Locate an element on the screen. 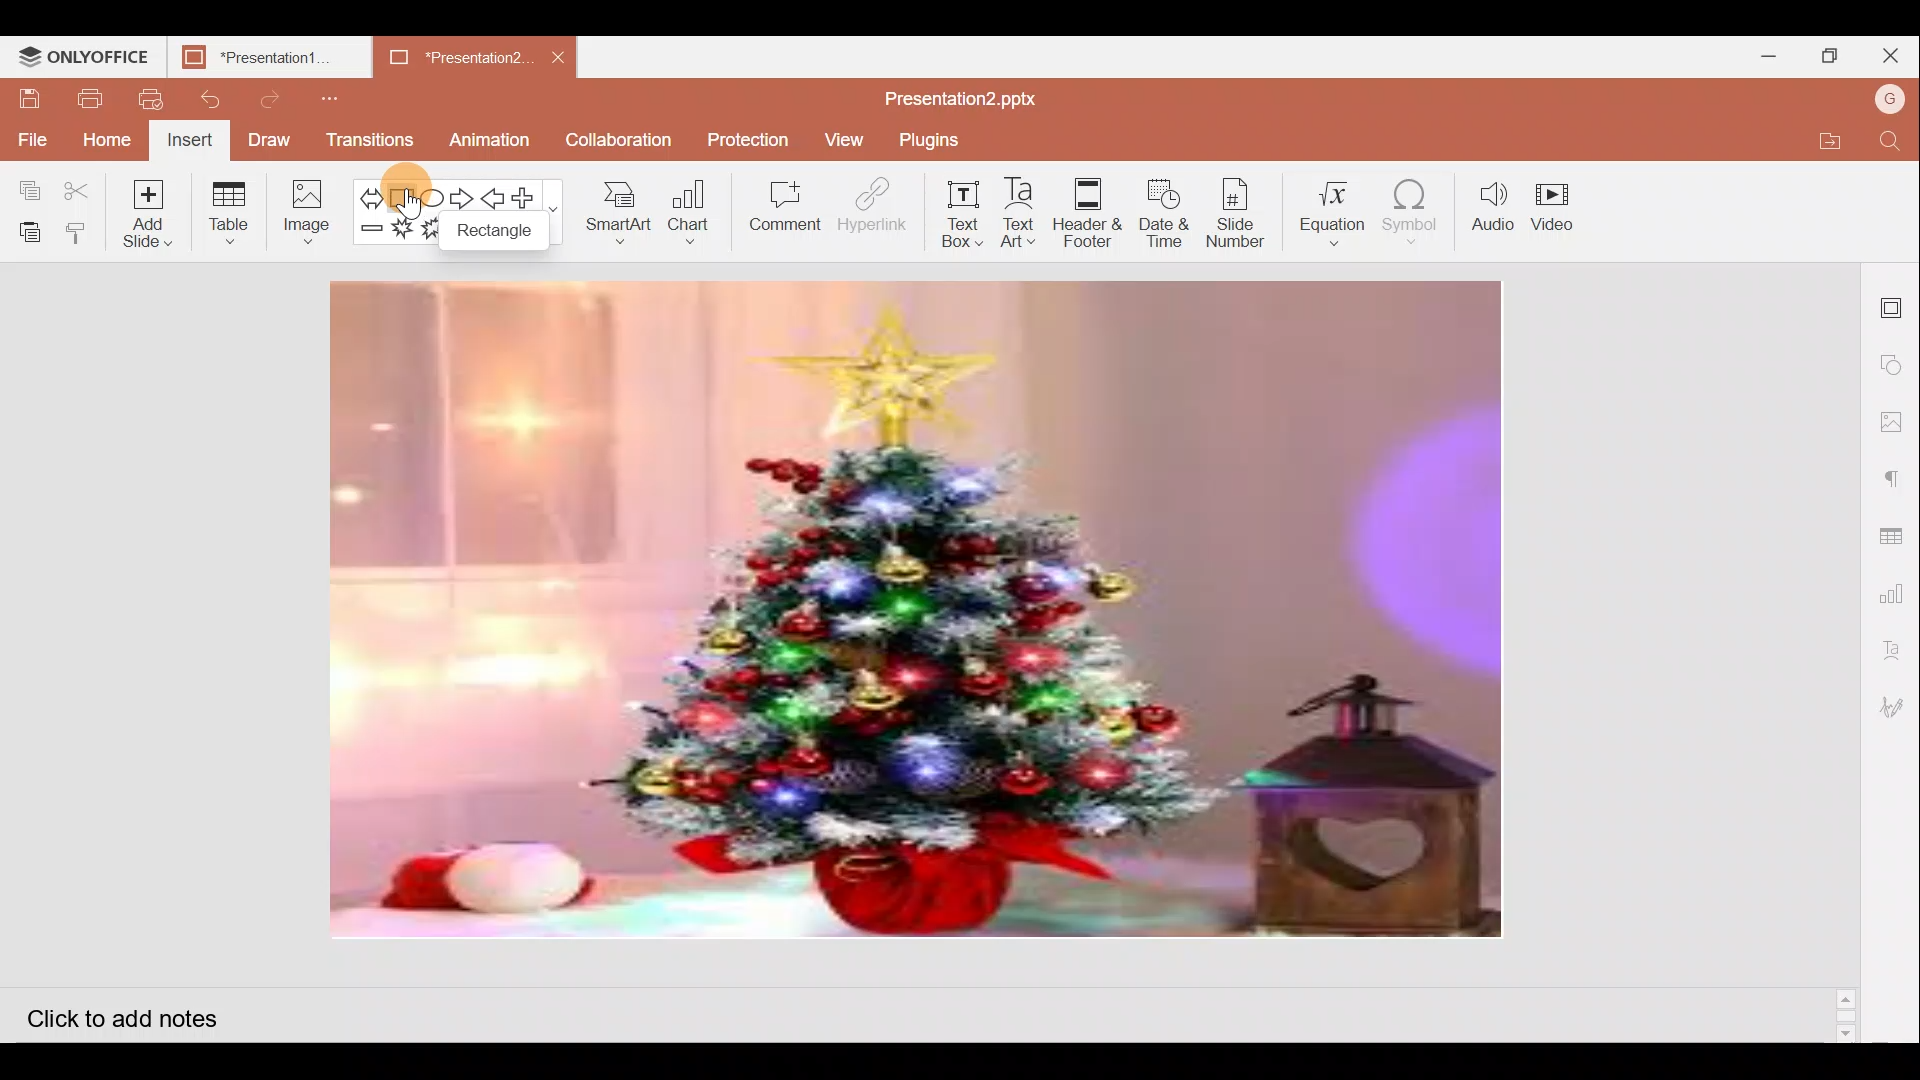  Cursor on rectangle shape is located at coordinates (406, 181).